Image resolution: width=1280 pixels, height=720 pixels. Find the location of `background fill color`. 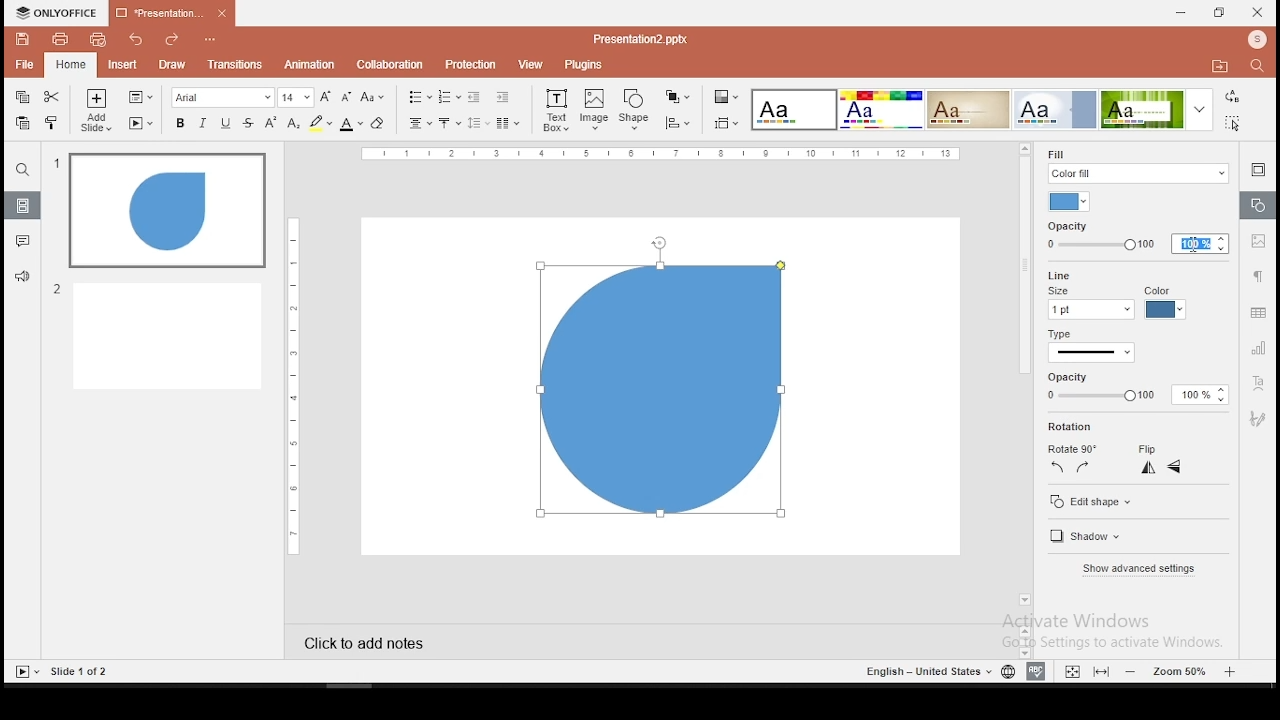

background fill color is located at coordinates (1071, 202).